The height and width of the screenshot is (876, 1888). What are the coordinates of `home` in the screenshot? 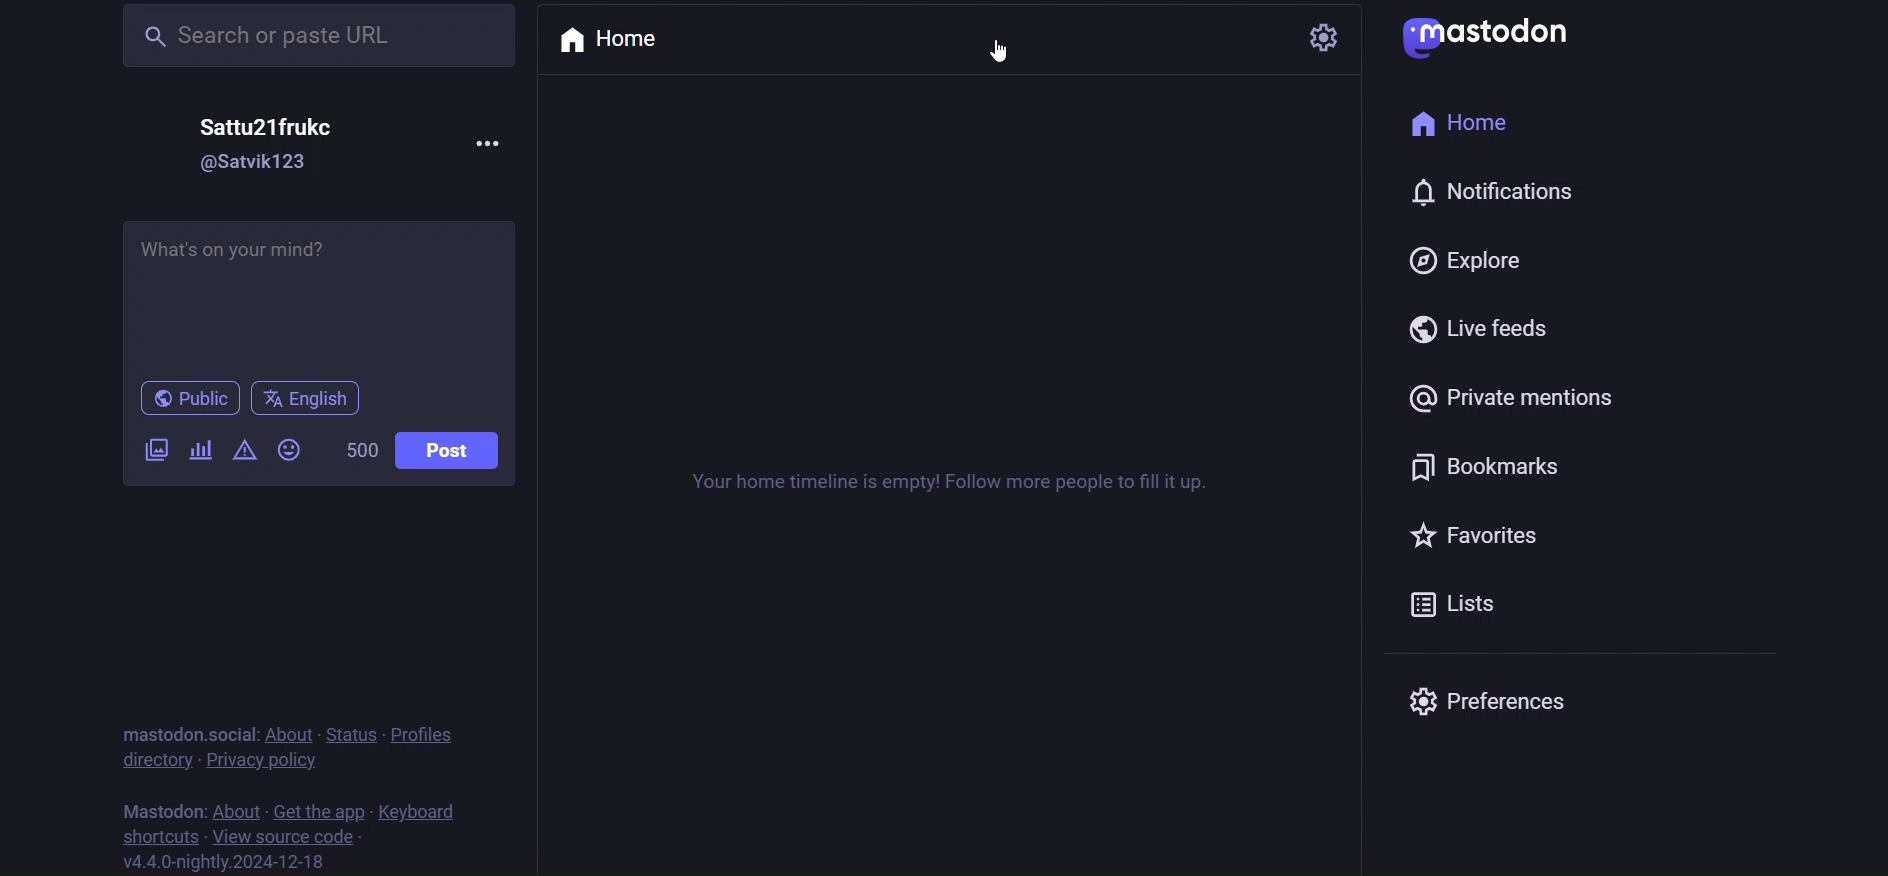 It's located at (1474, 123).